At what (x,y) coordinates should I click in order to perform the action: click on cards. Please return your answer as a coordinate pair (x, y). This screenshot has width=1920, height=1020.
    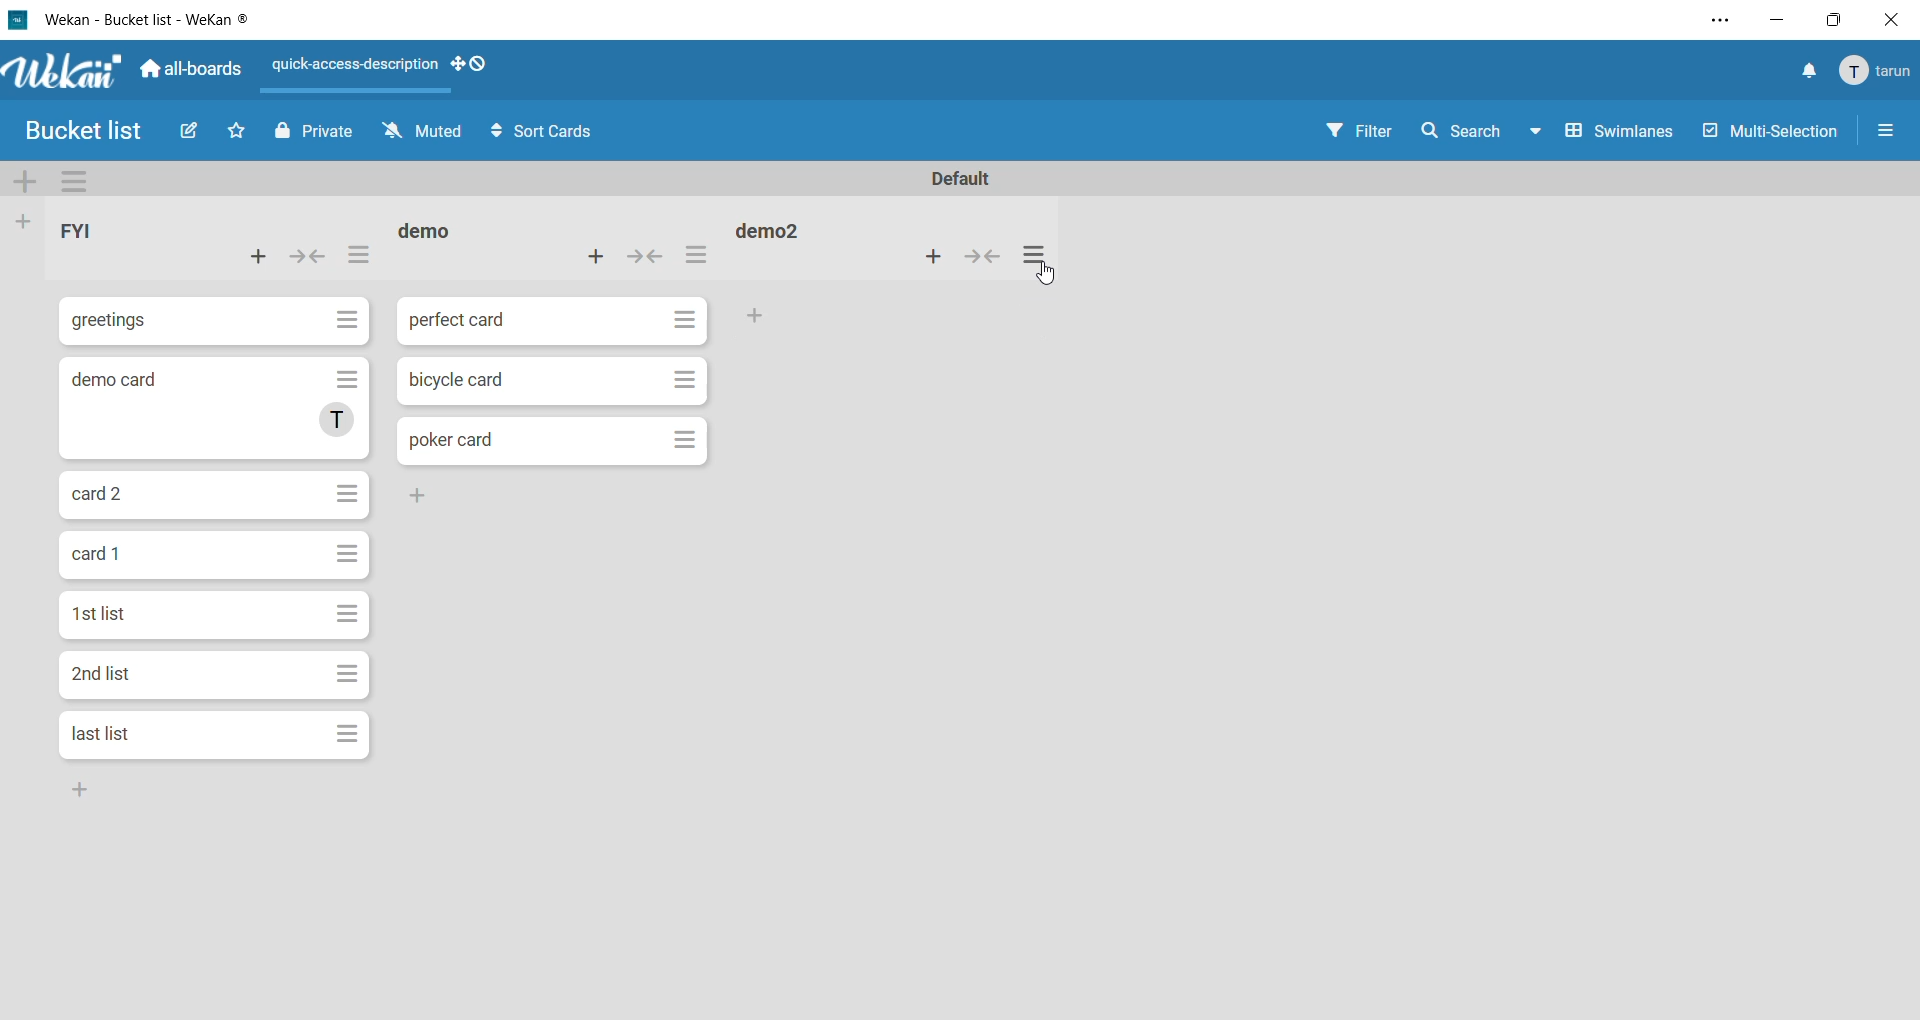
    Looking at the image, I should click on (210, 322).